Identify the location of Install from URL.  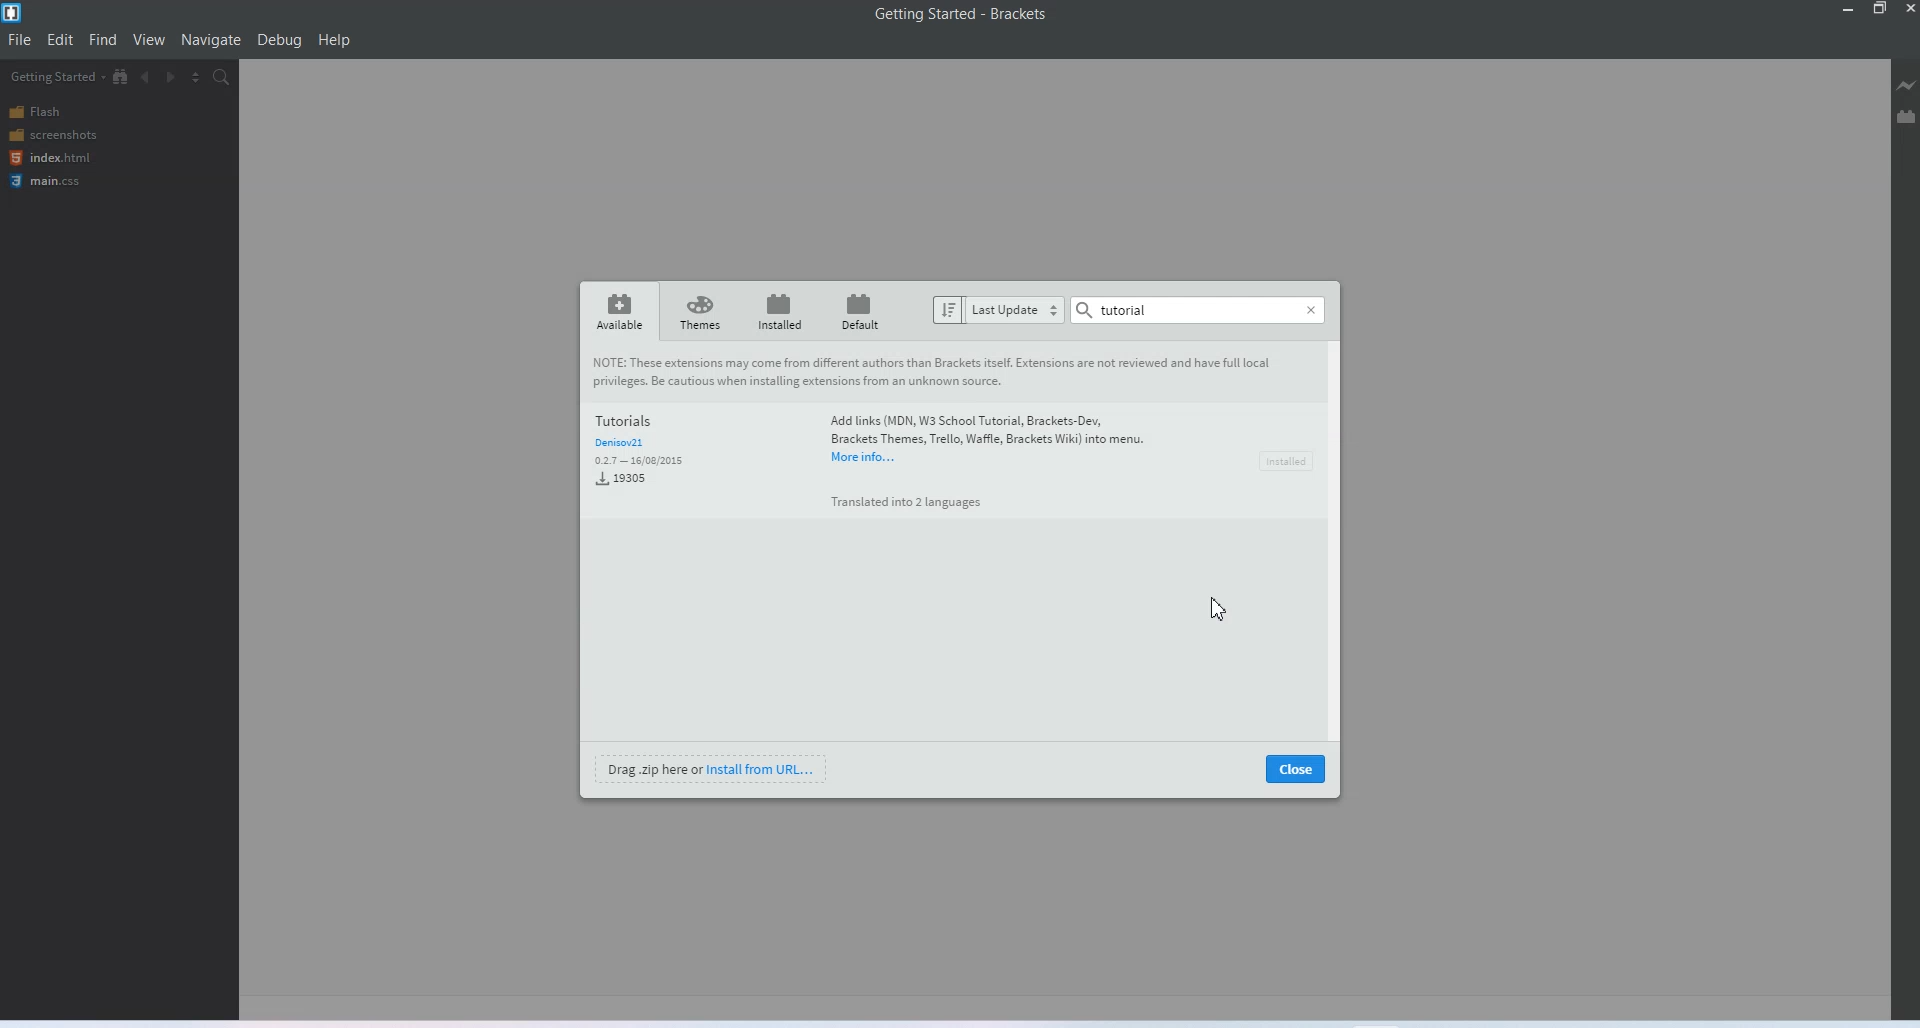
(713, 768).